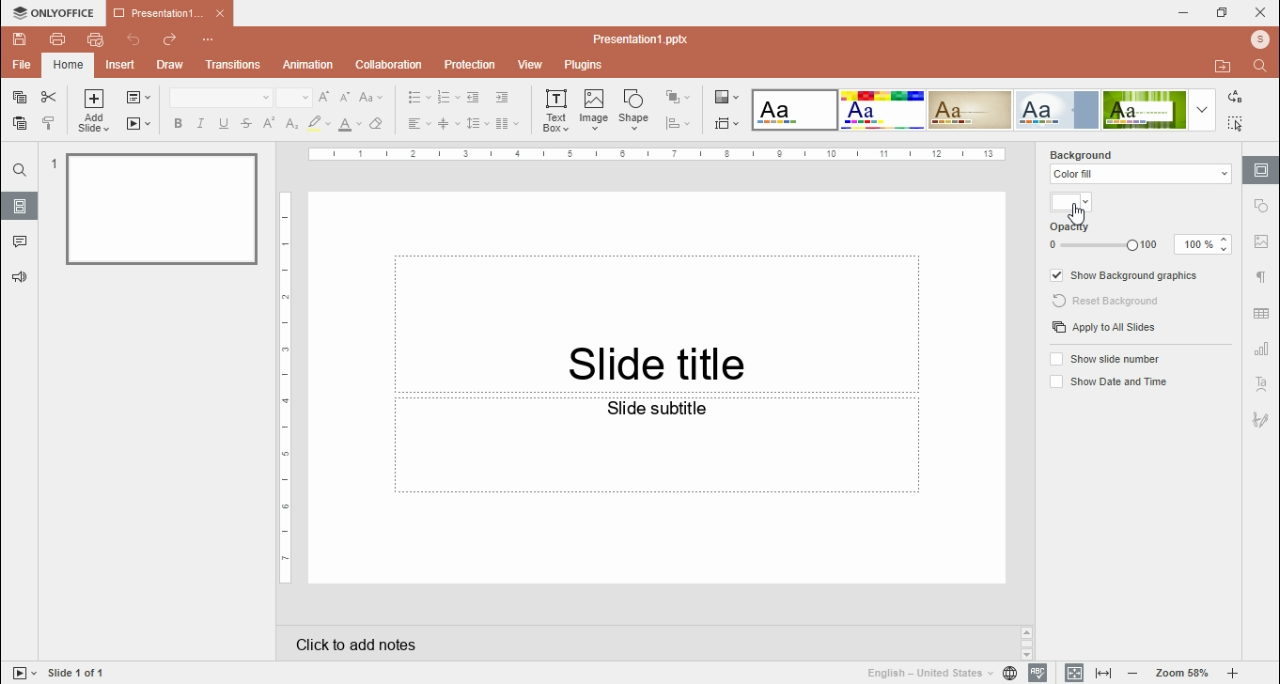 The width and height of the screenshot is (1280, 684). I want to click on find, so click(20, 170).